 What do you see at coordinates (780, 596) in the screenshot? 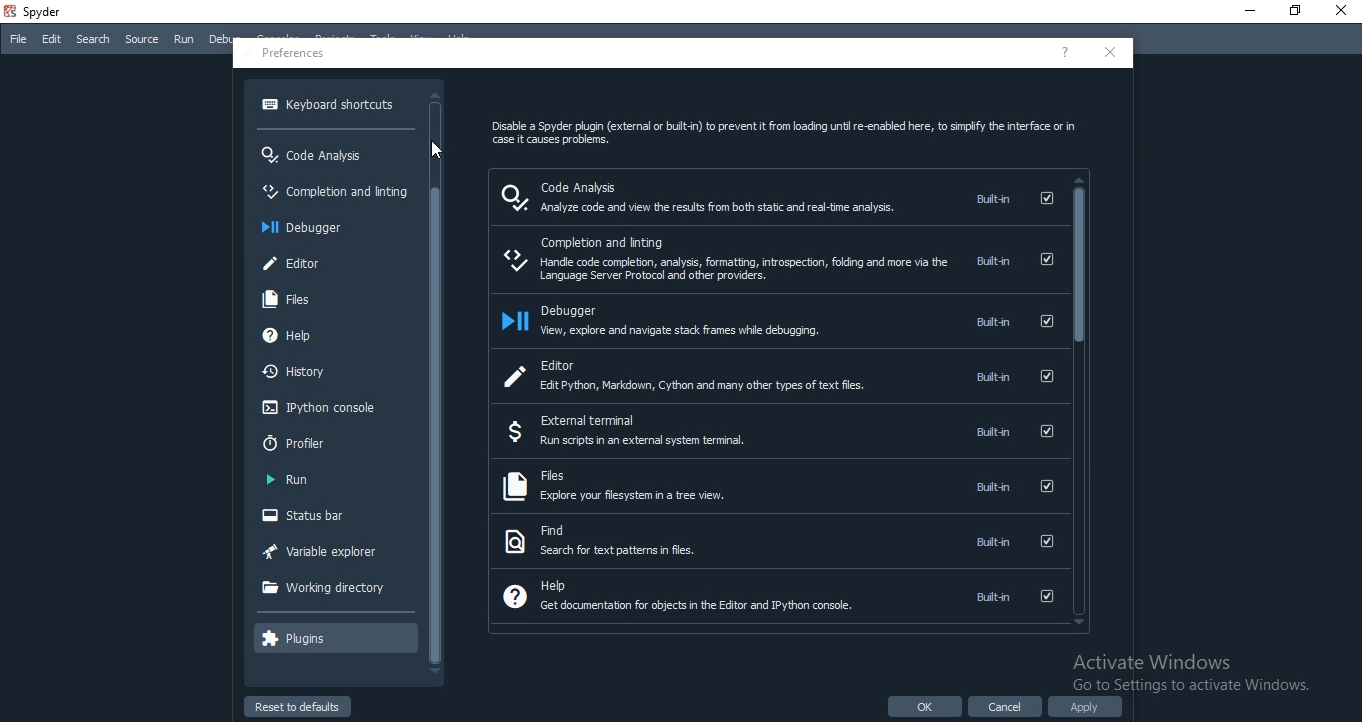
I see `help` at bounding box center [780, 596].